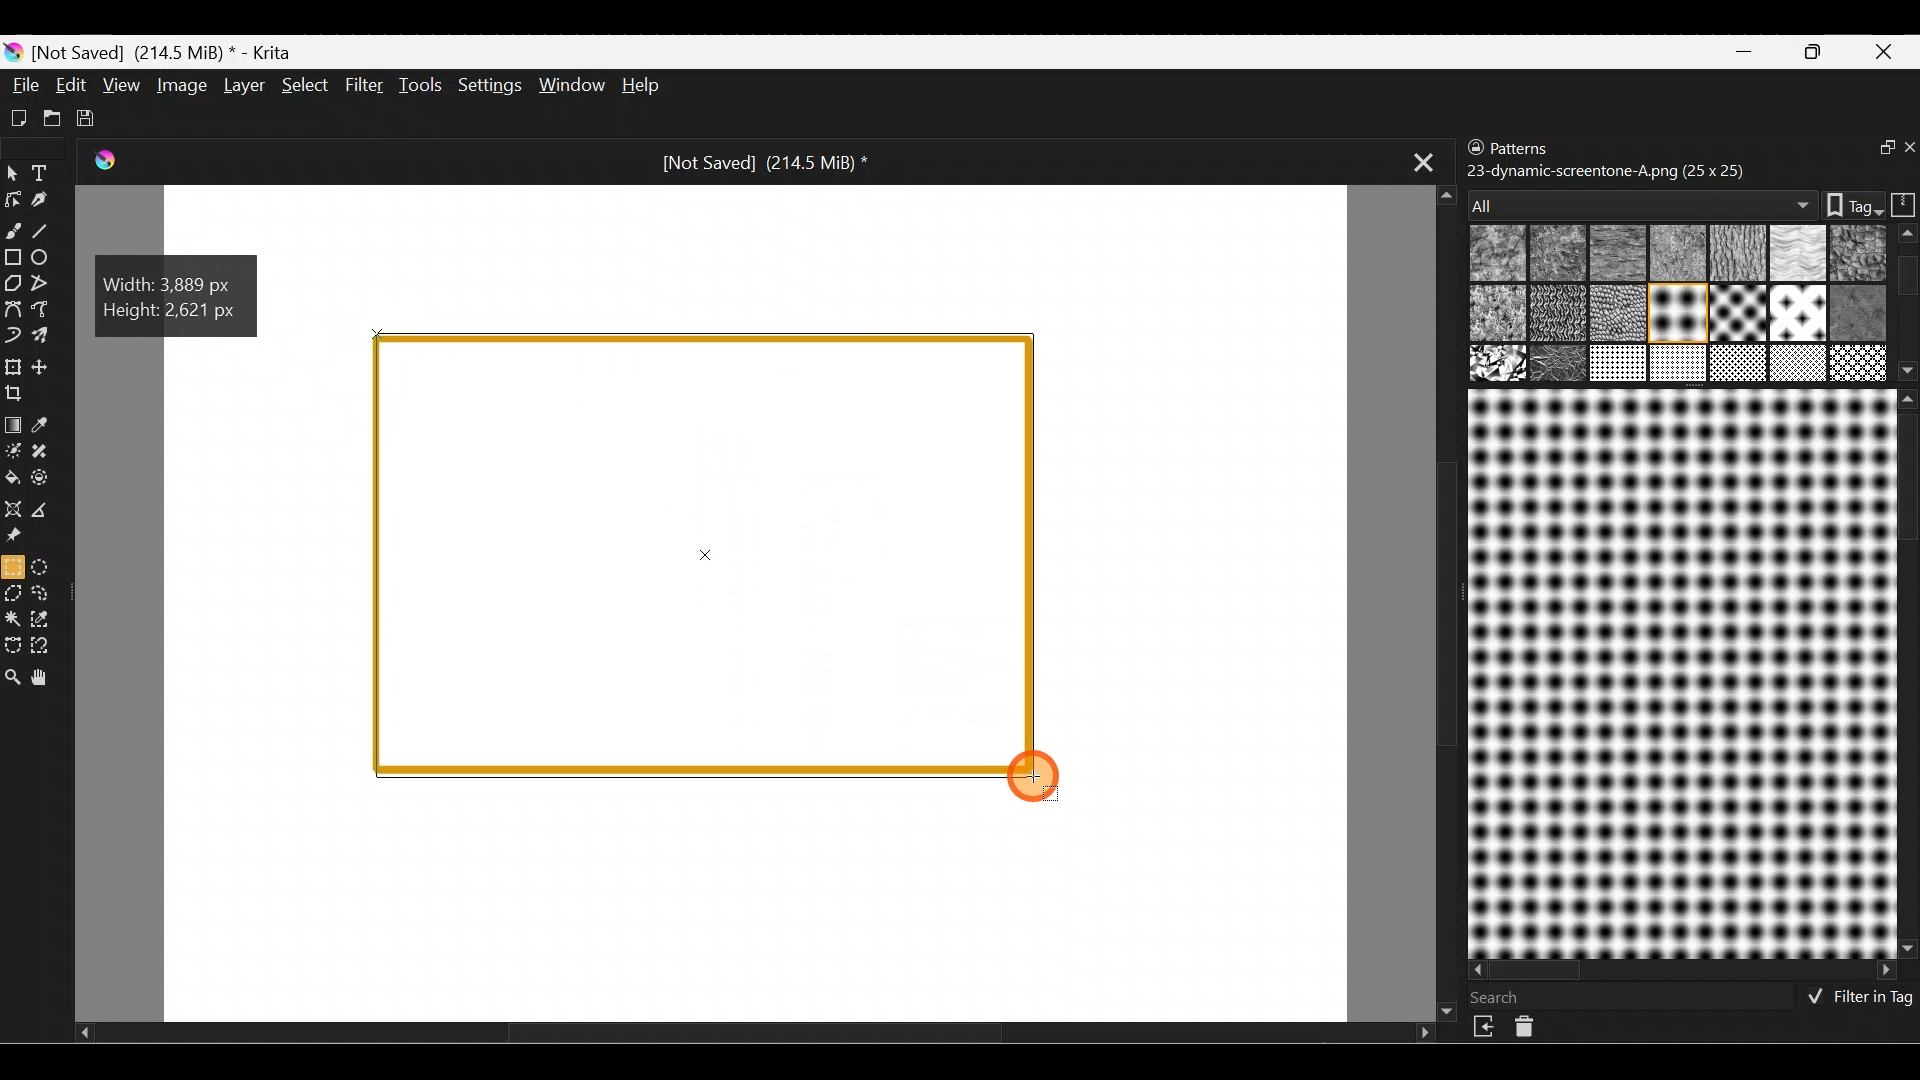 The image size is (1920, 1080). What do you see at coordinates (1535, 144) in the screenshot?
I see `Patterns` at bounding box center [1535, 144].